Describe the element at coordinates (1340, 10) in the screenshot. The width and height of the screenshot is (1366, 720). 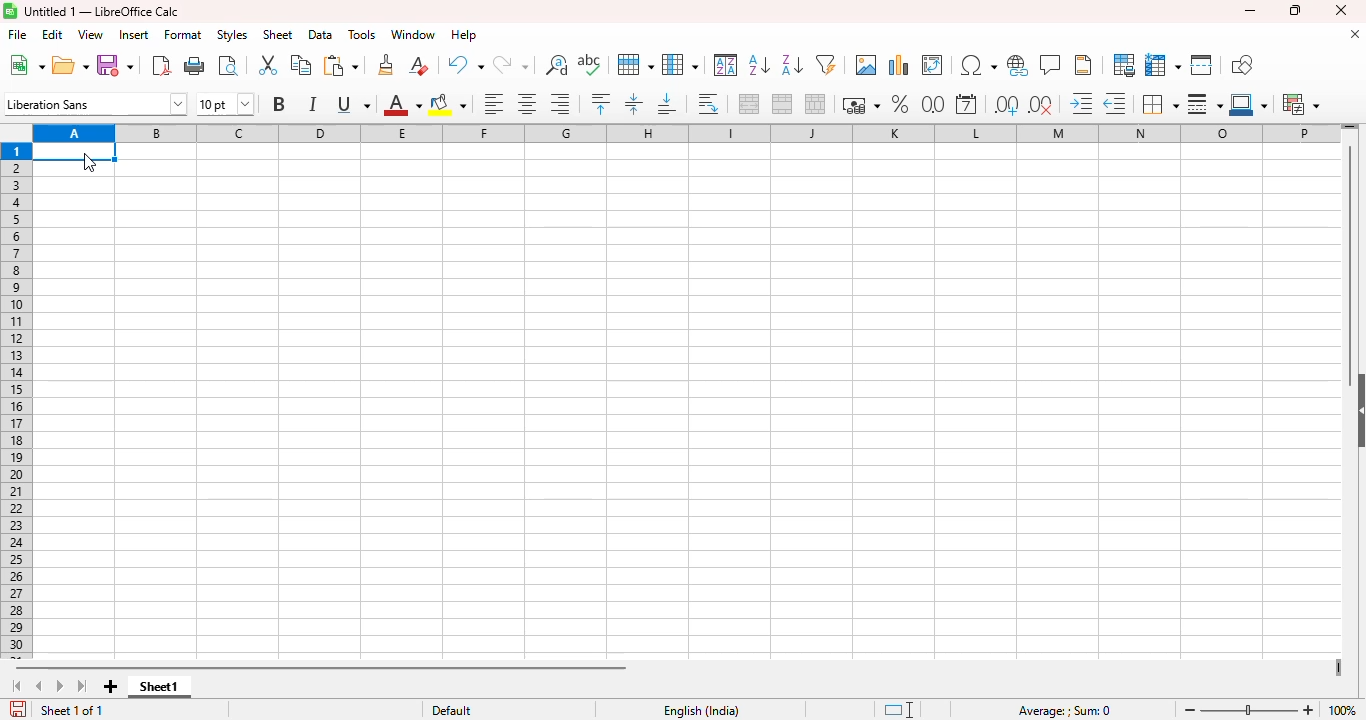
I see `close` at that location.